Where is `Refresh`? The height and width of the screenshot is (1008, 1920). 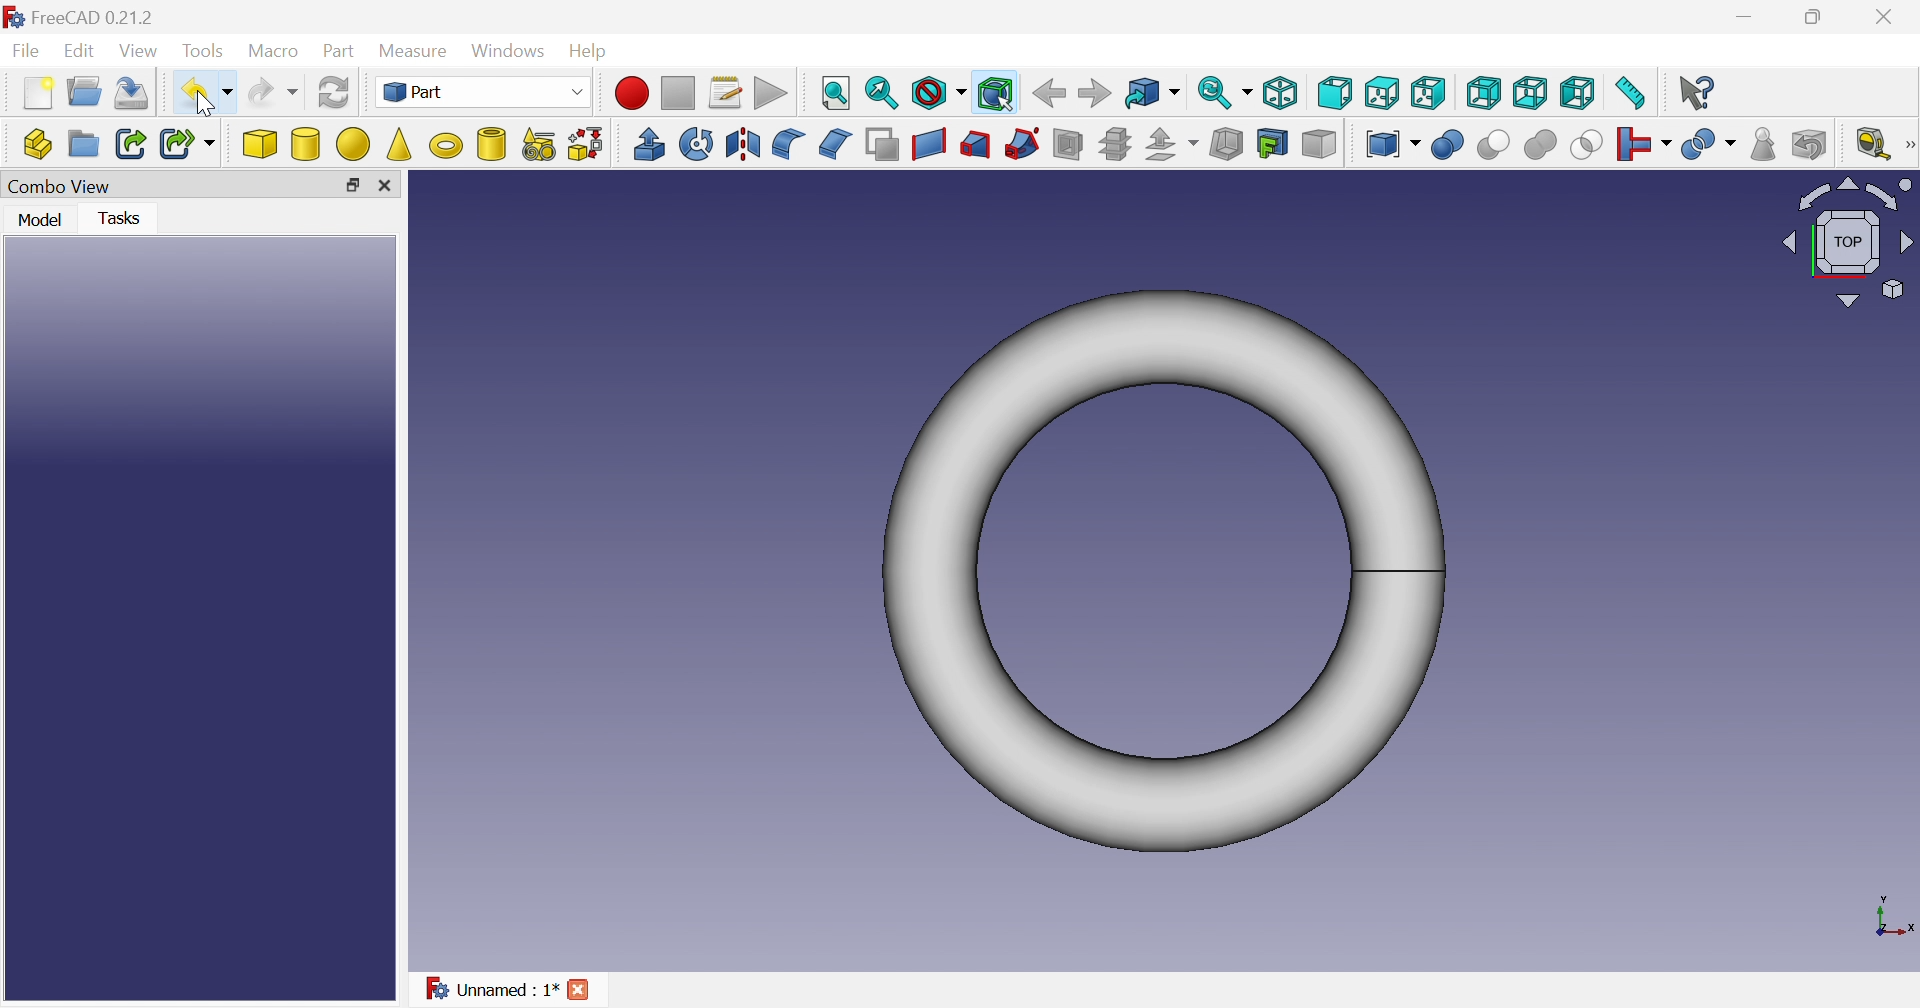 Refresh is located at coordinates (335, 92).